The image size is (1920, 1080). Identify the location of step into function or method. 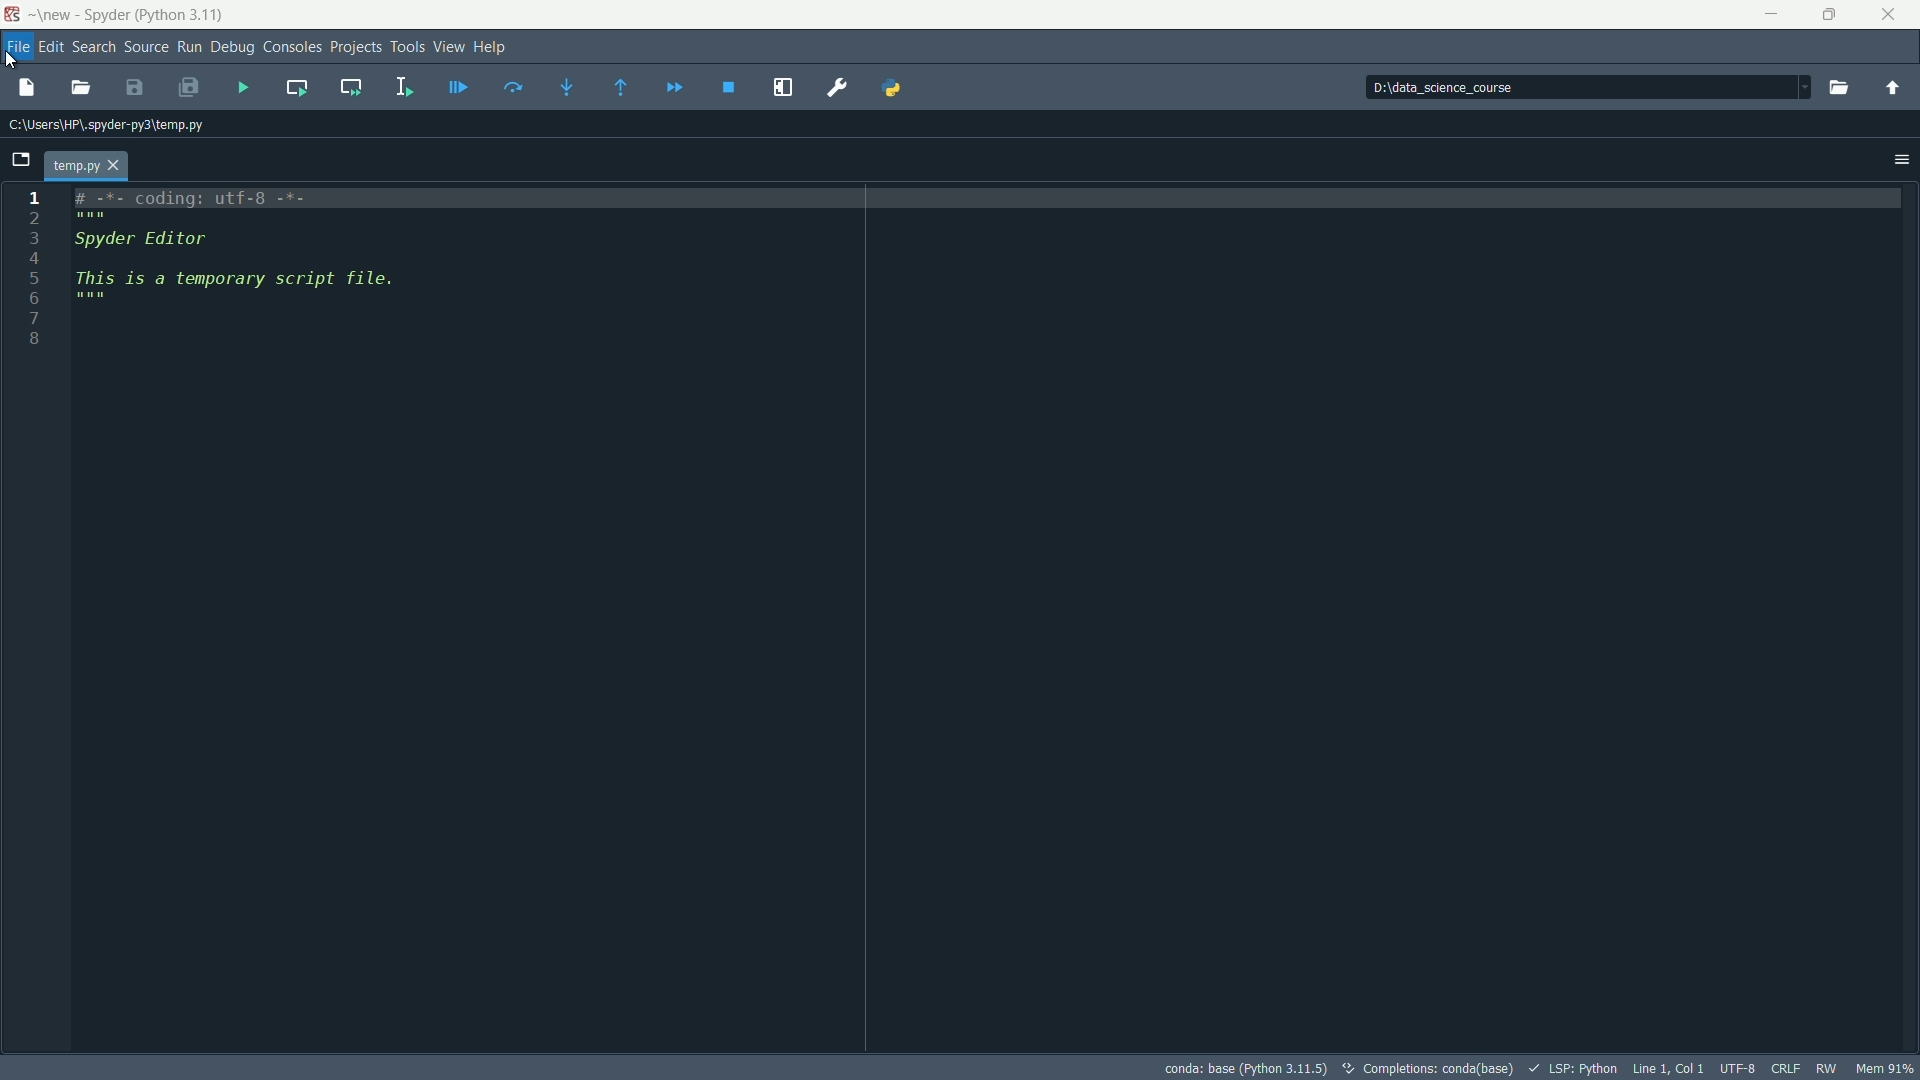
(568, 86).